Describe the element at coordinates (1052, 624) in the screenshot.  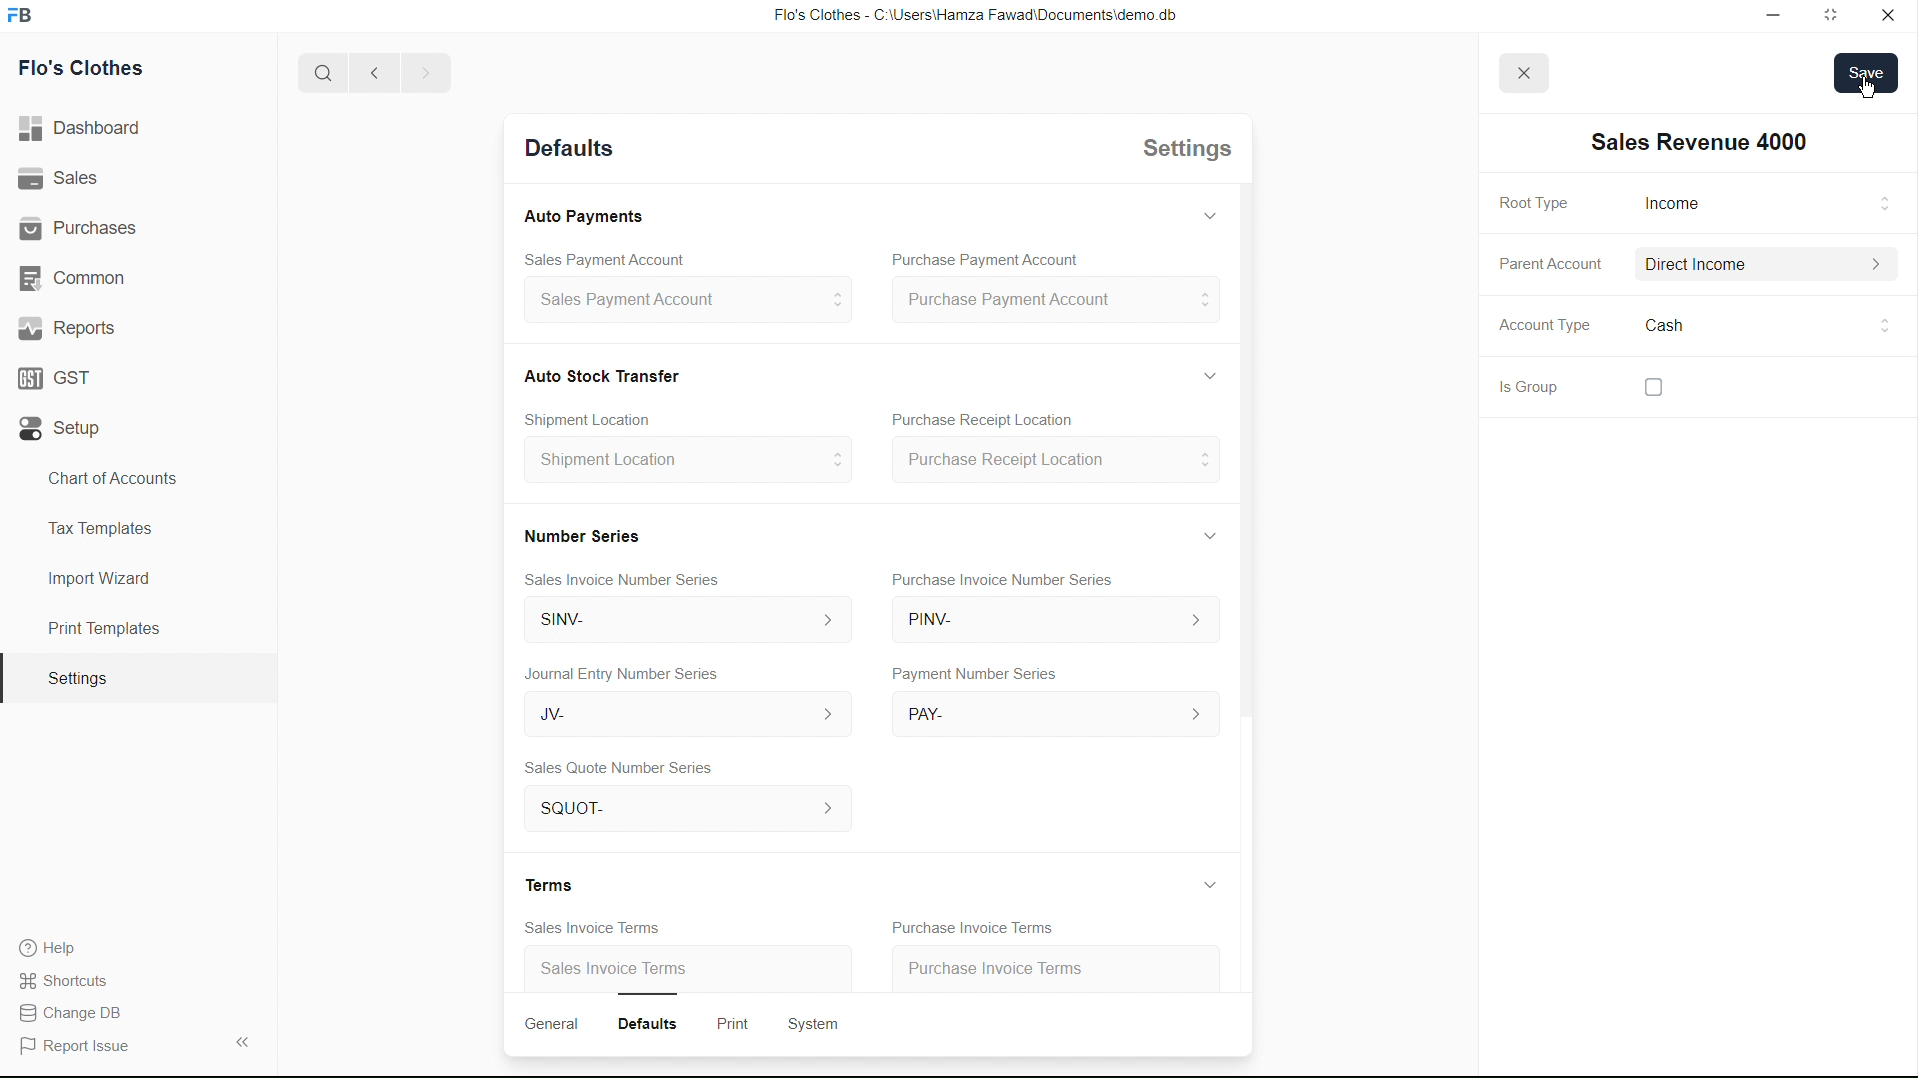
I see `PINV-` at that location.